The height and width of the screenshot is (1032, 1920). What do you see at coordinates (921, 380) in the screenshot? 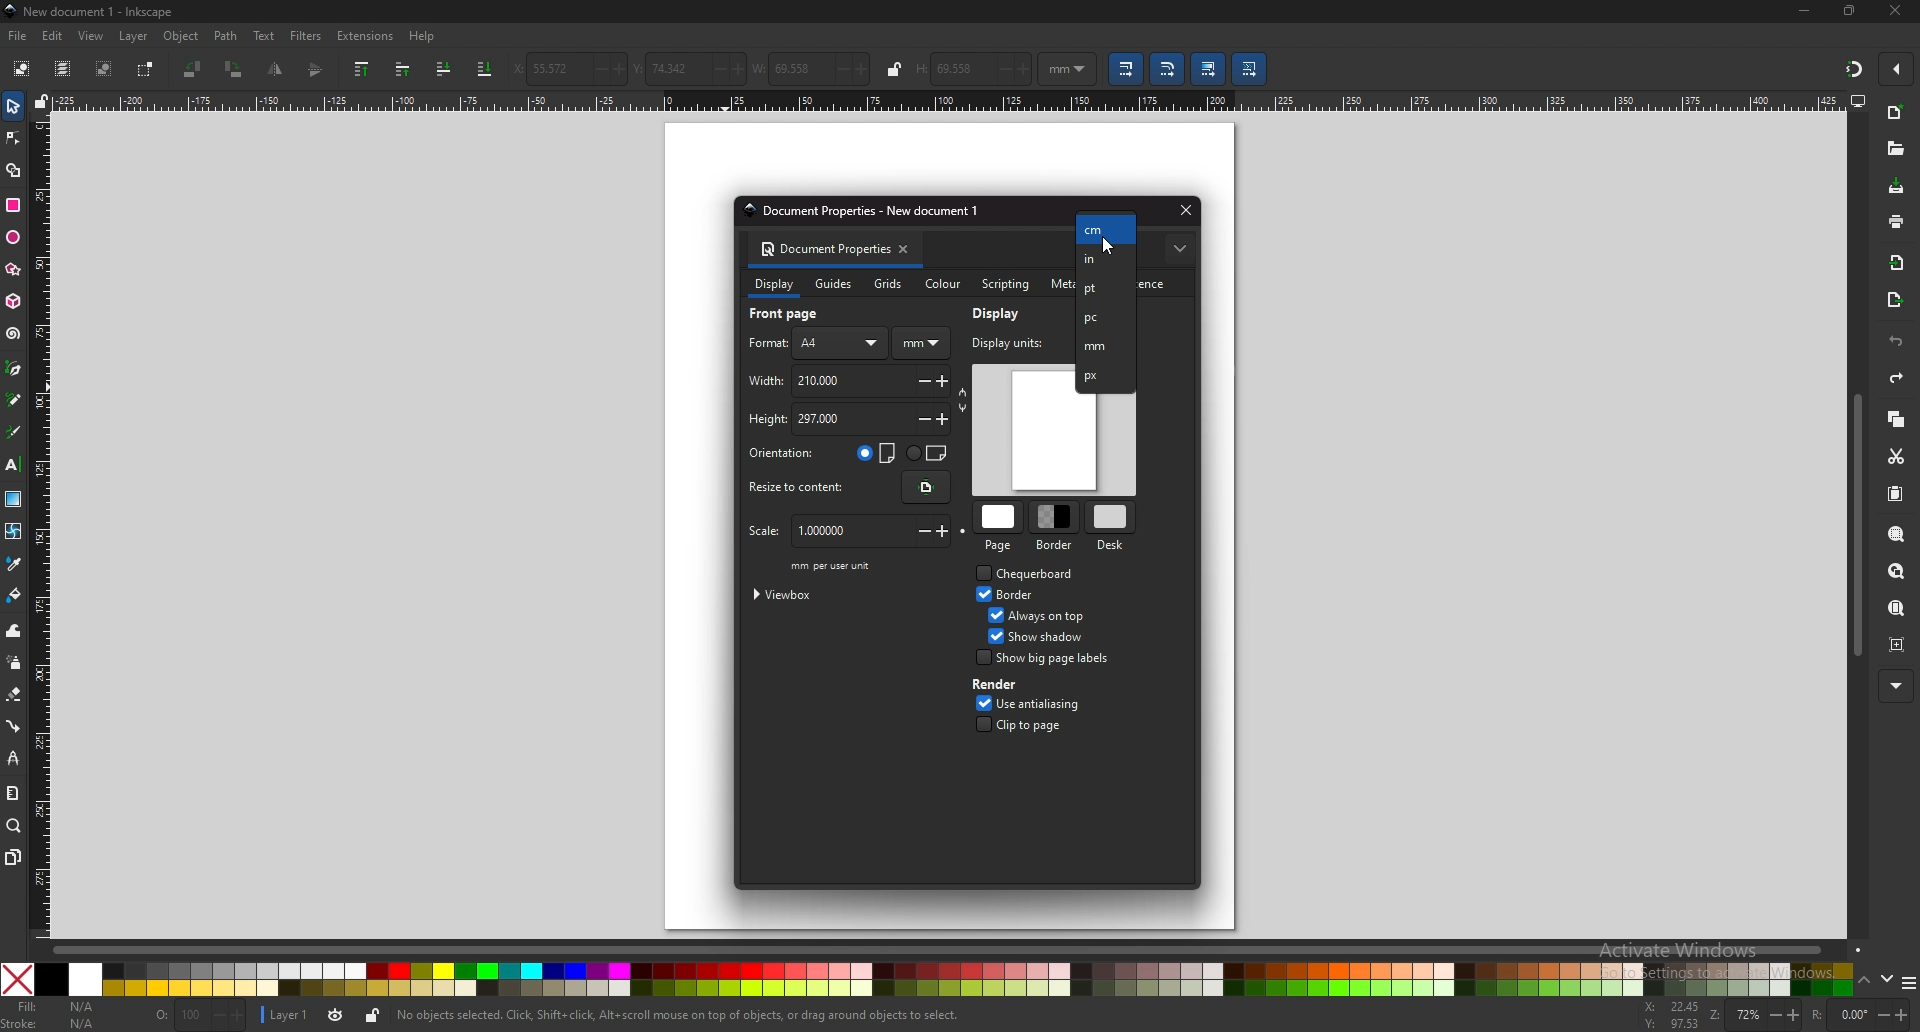
I see `-` at bounding box center [921, 380].